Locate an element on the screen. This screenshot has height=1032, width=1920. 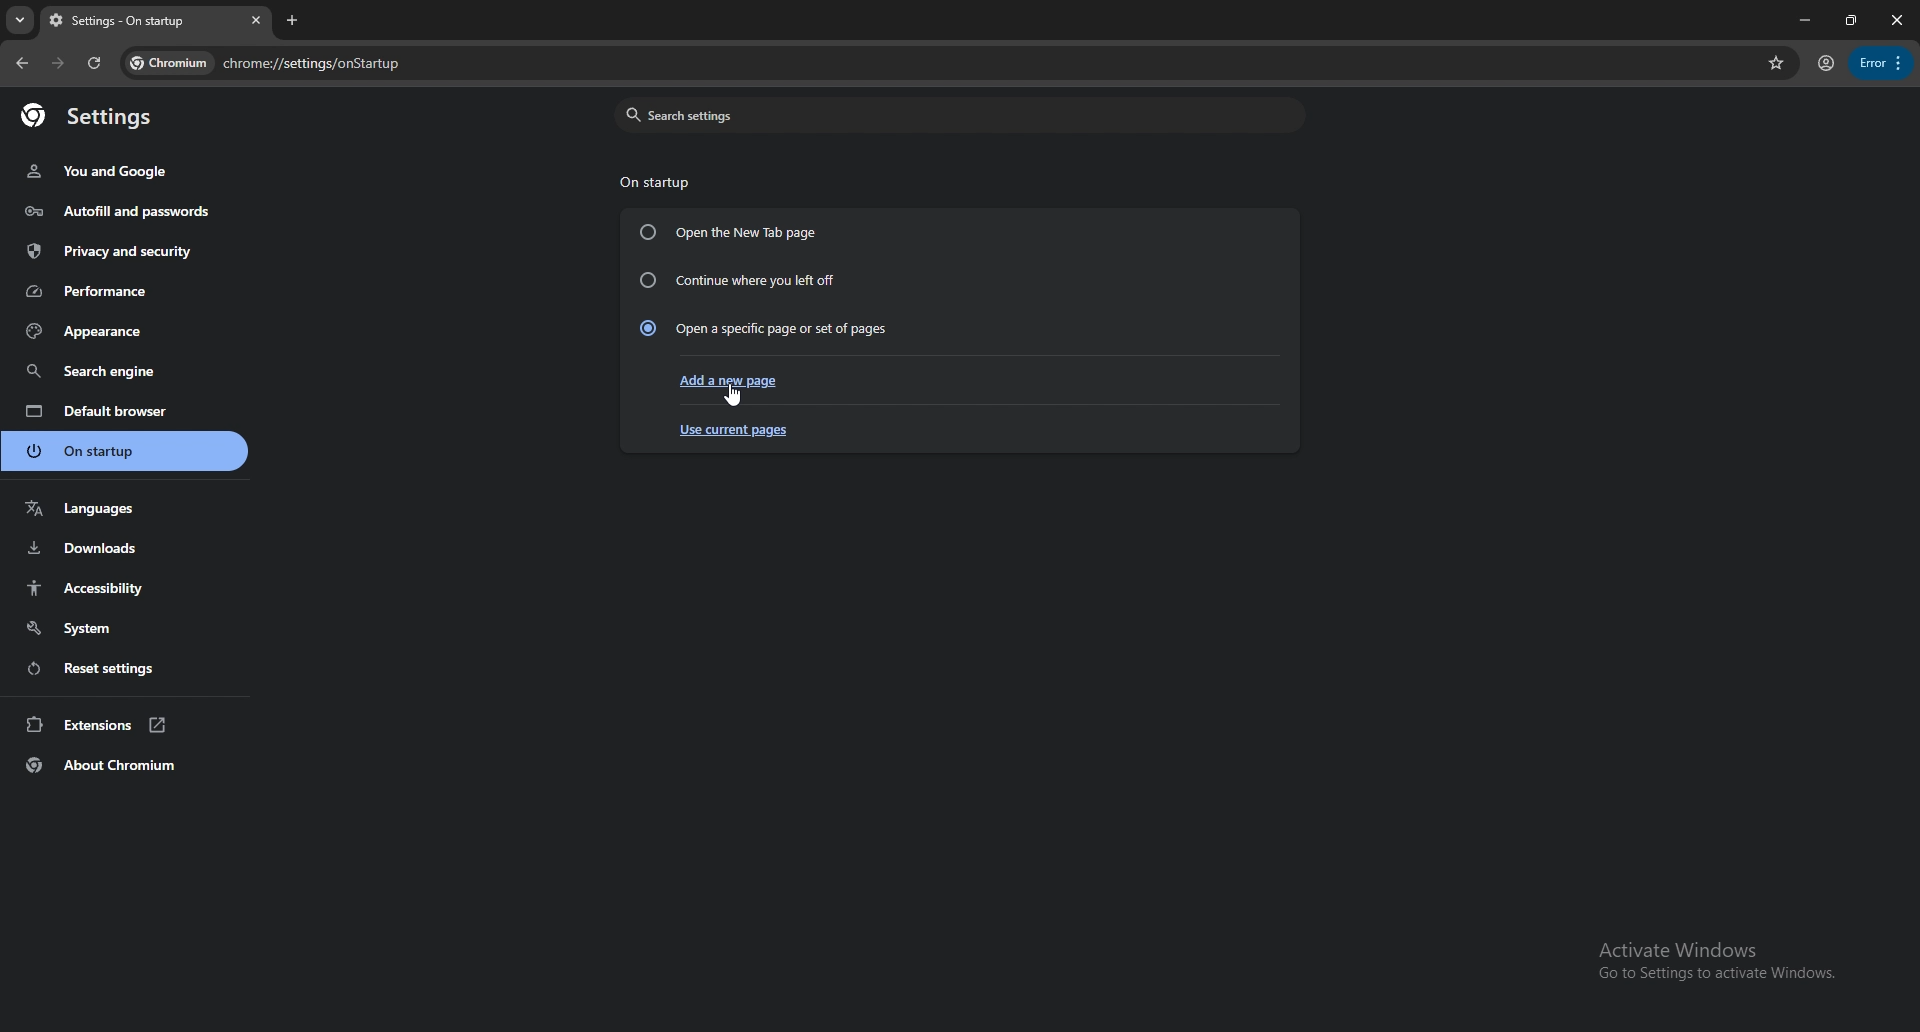
minimize is located at coordinates (1800, 20).